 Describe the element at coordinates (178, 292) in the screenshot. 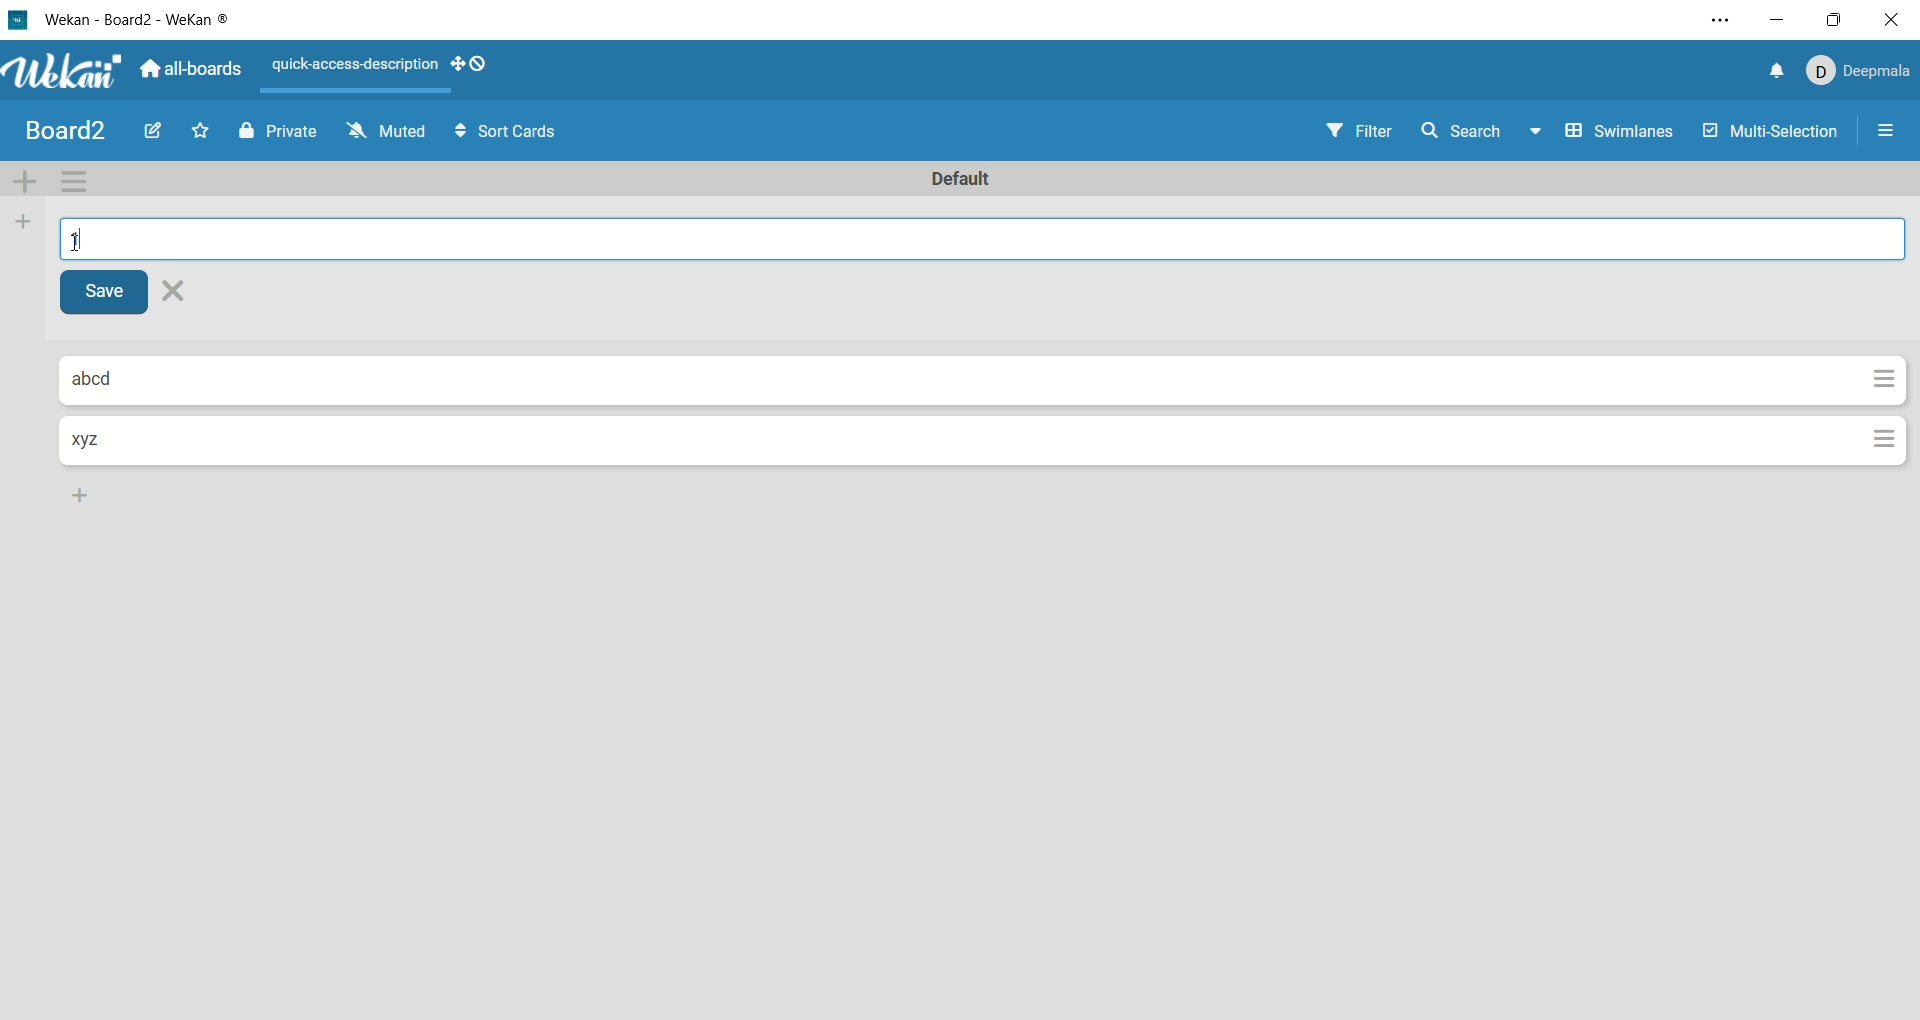

I see `close` at that location.